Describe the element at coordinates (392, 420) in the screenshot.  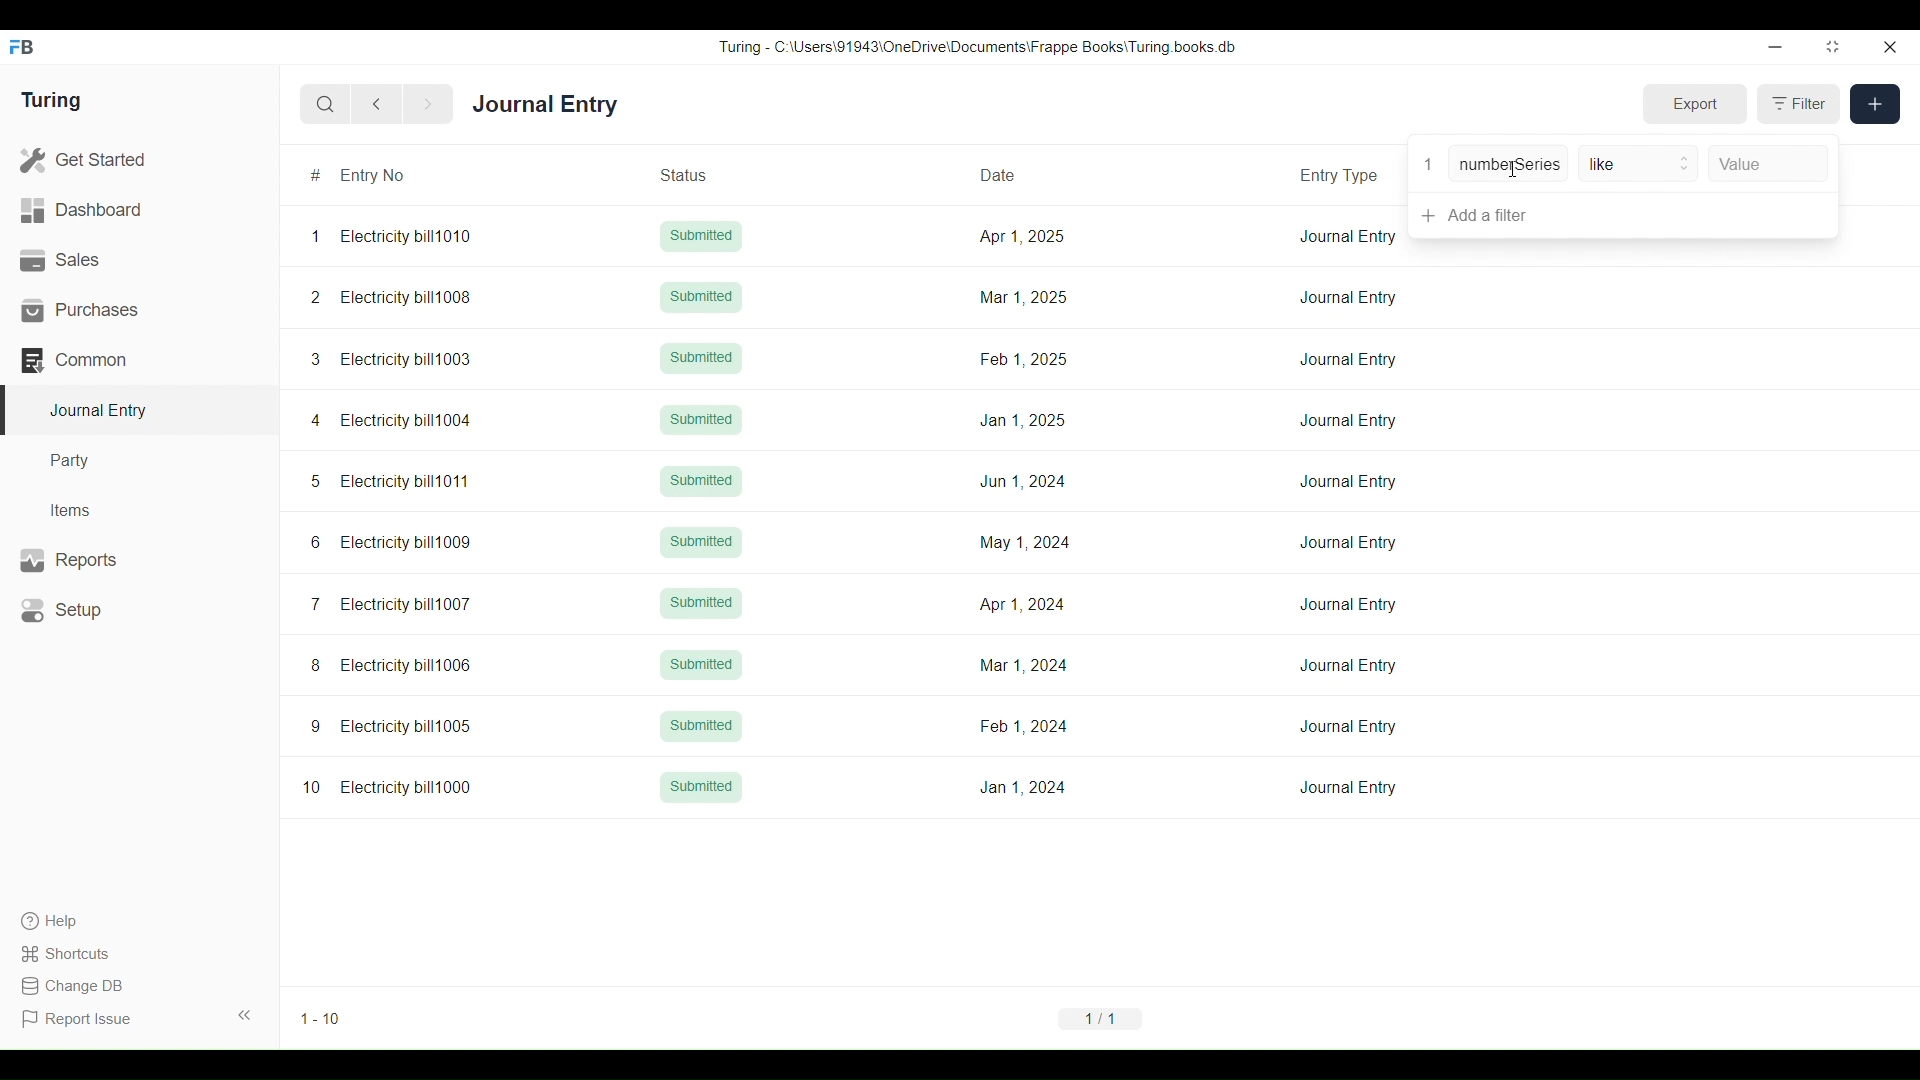
I see `4 Electricity bill1004` at that location.